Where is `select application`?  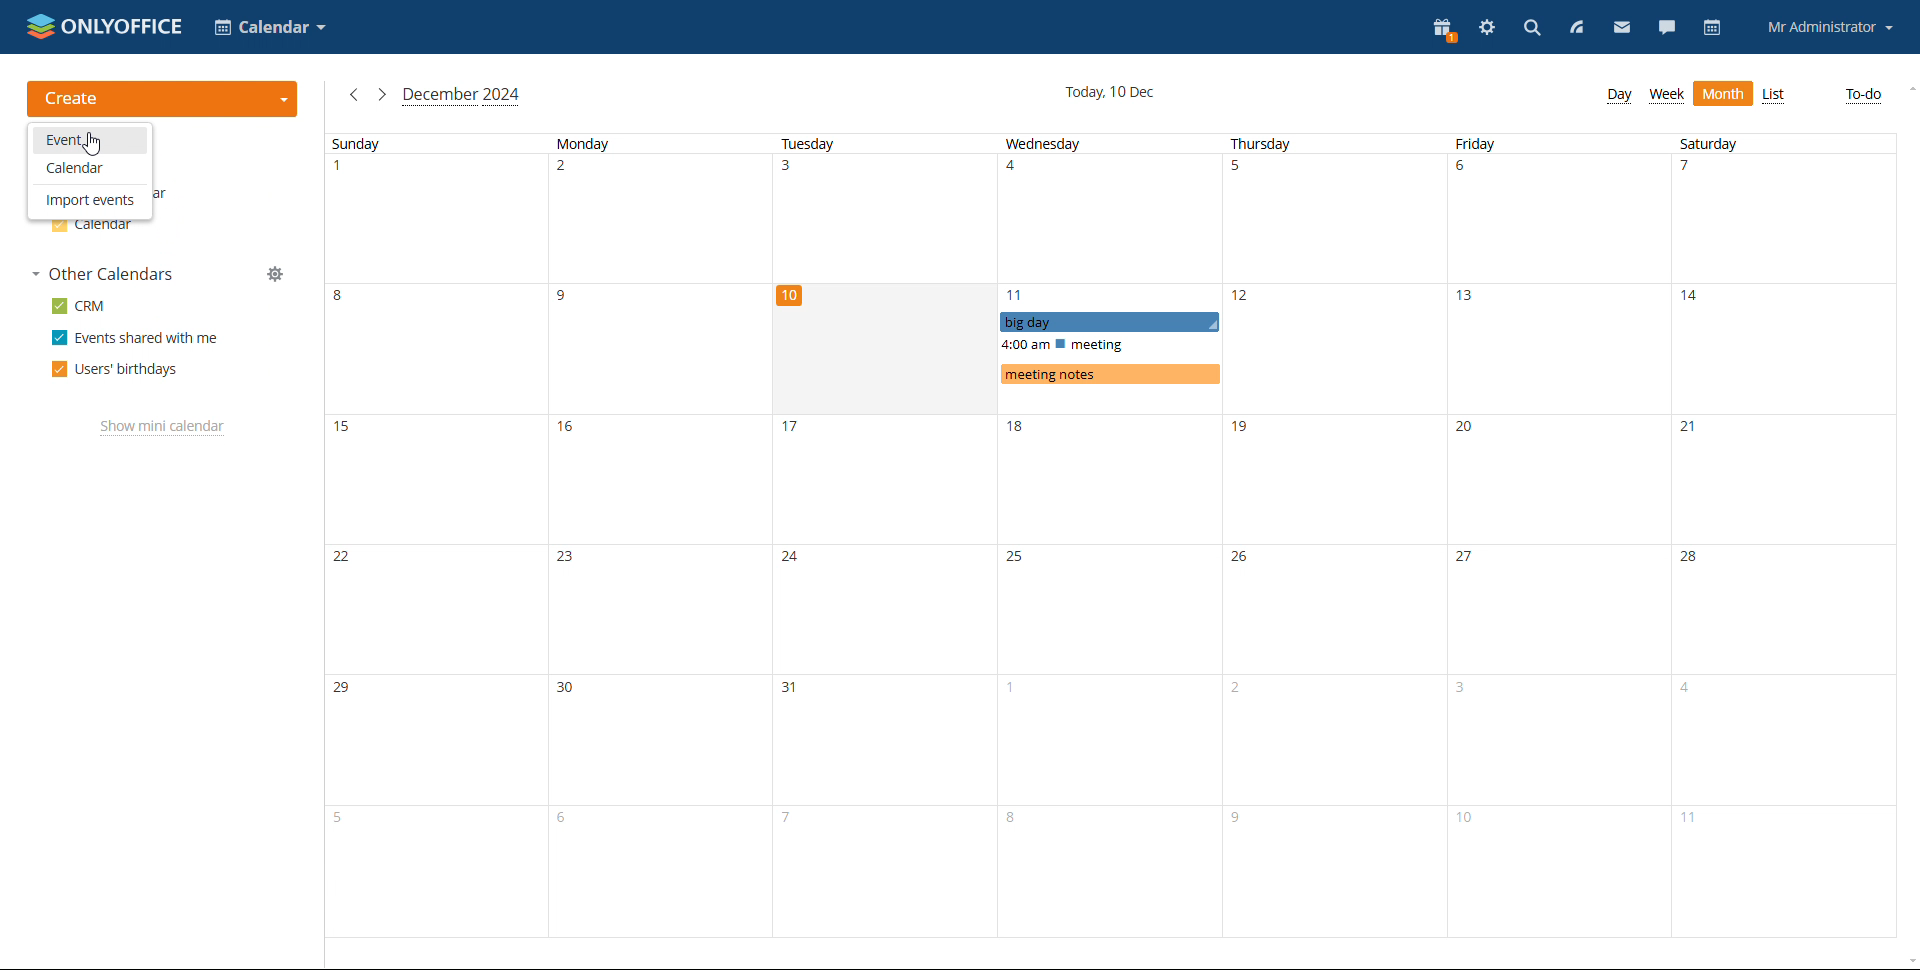
select application is located at coordinates (271, 27).